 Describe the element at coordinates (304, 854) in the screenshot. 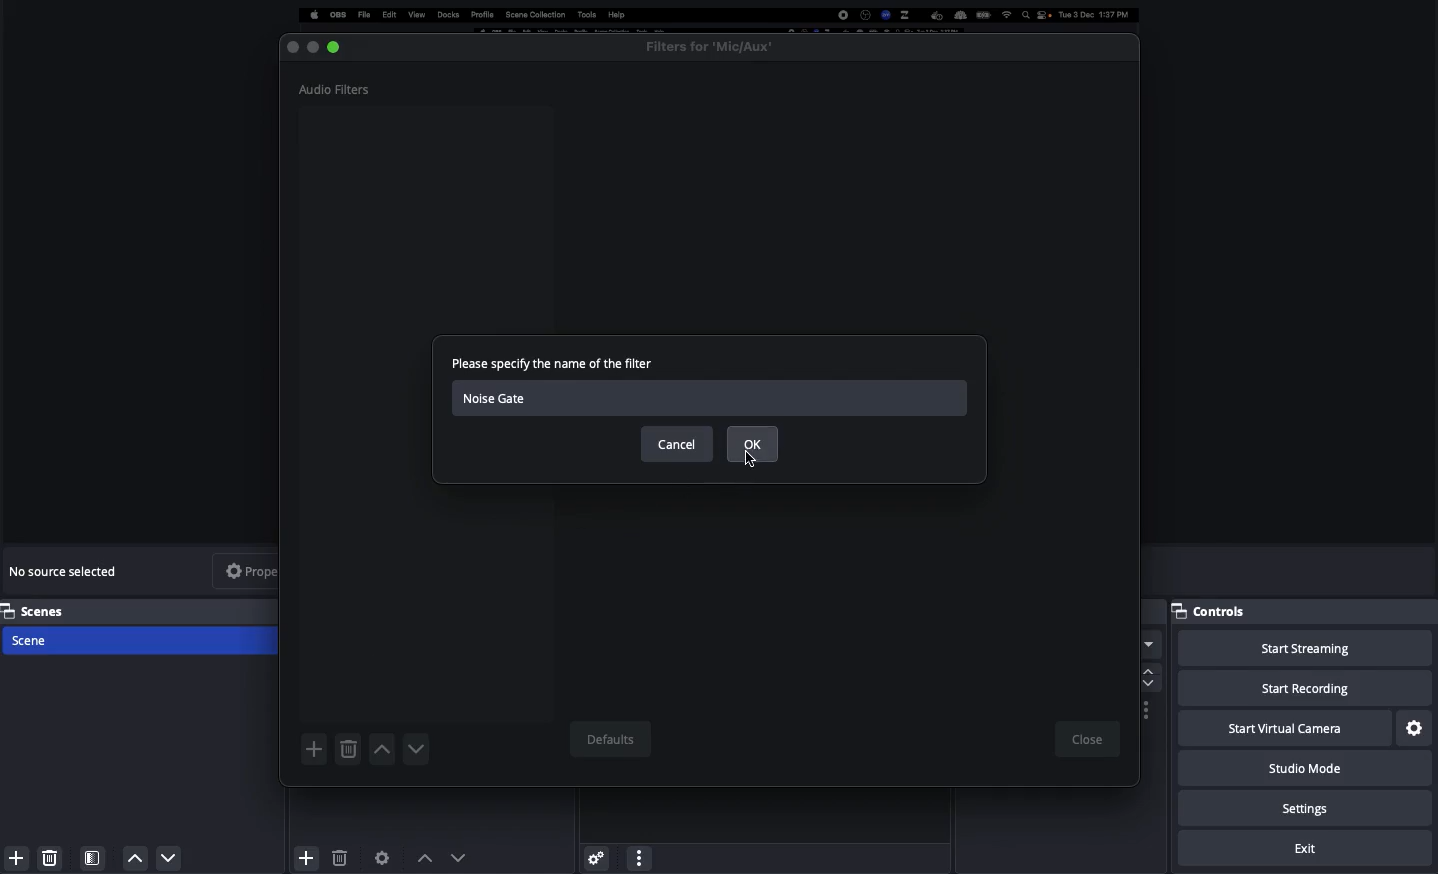

I see `Add` at that location.